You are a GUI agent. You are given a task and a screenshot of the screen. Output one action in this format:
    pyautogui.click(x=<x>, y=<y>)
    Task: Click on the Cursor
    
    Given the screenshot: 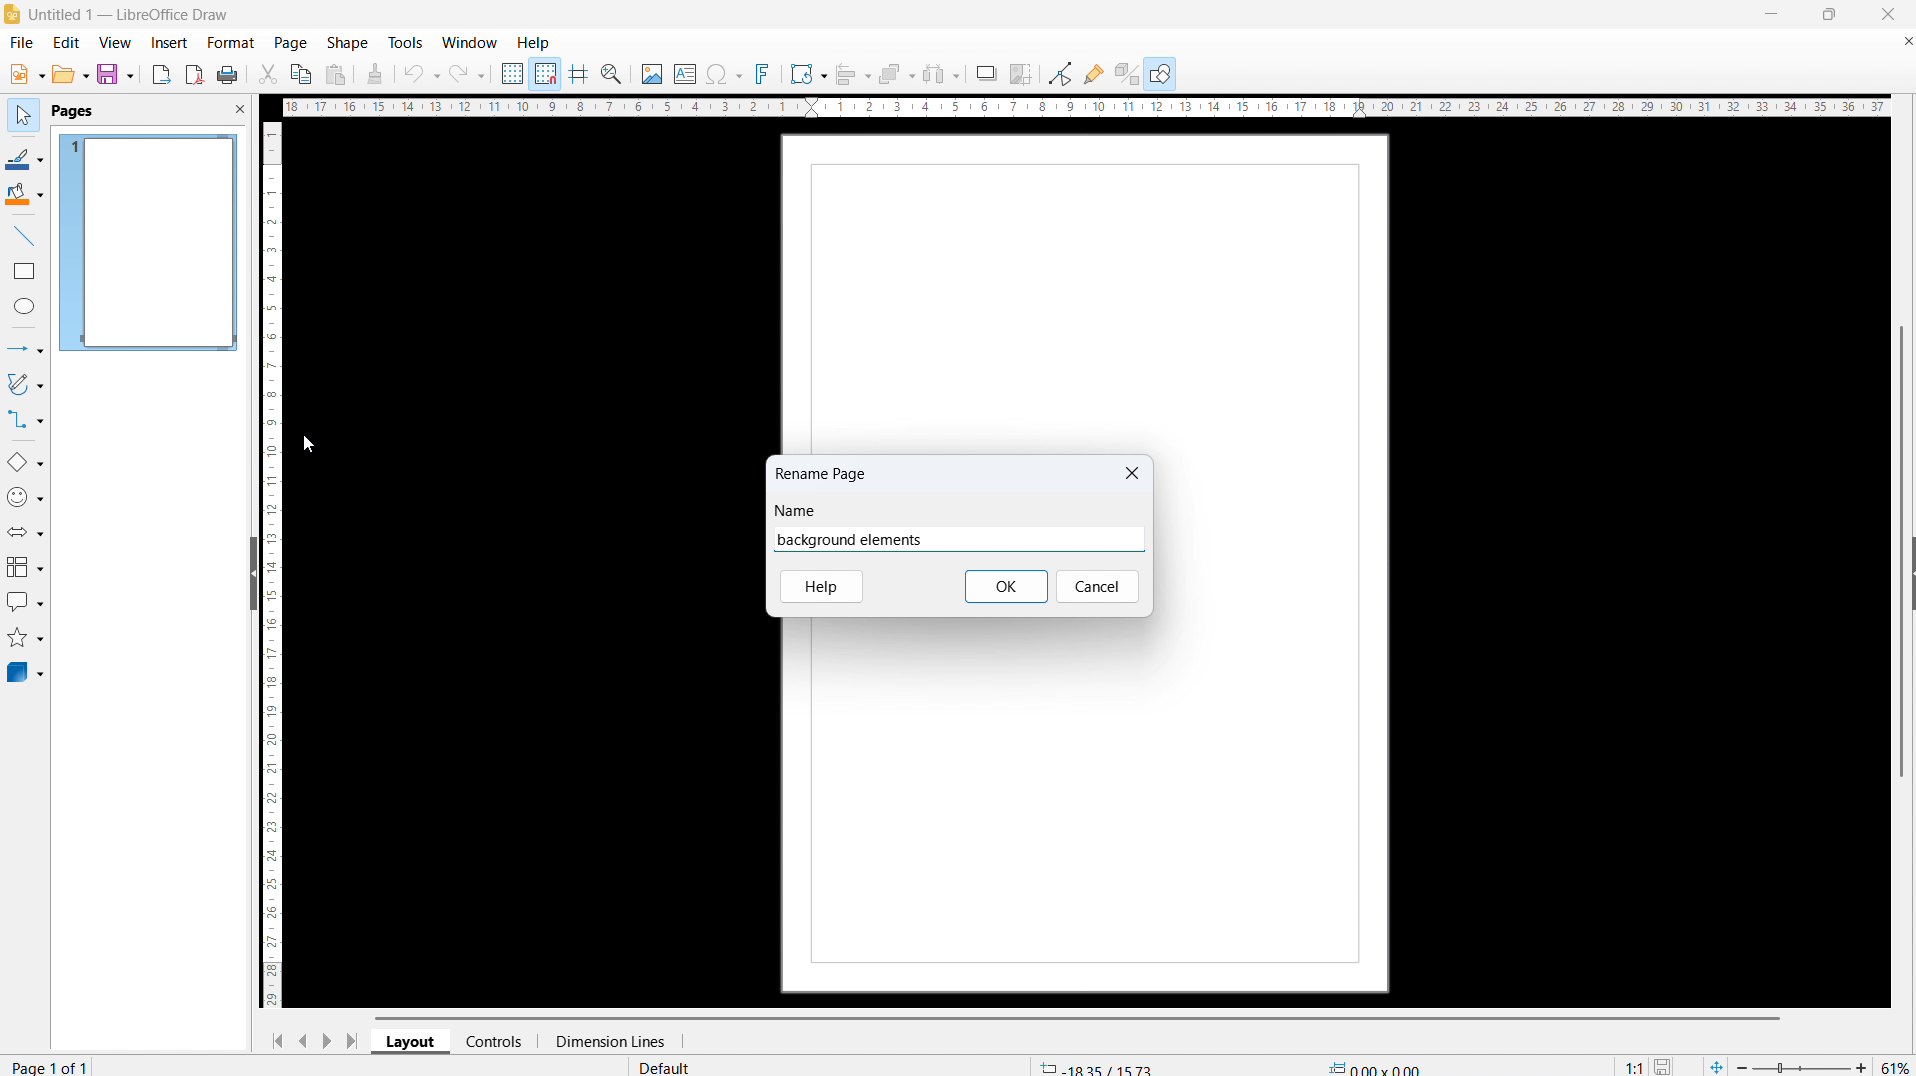 What is the action you would take?
    pyautogui.click(x=310, y=446)
    